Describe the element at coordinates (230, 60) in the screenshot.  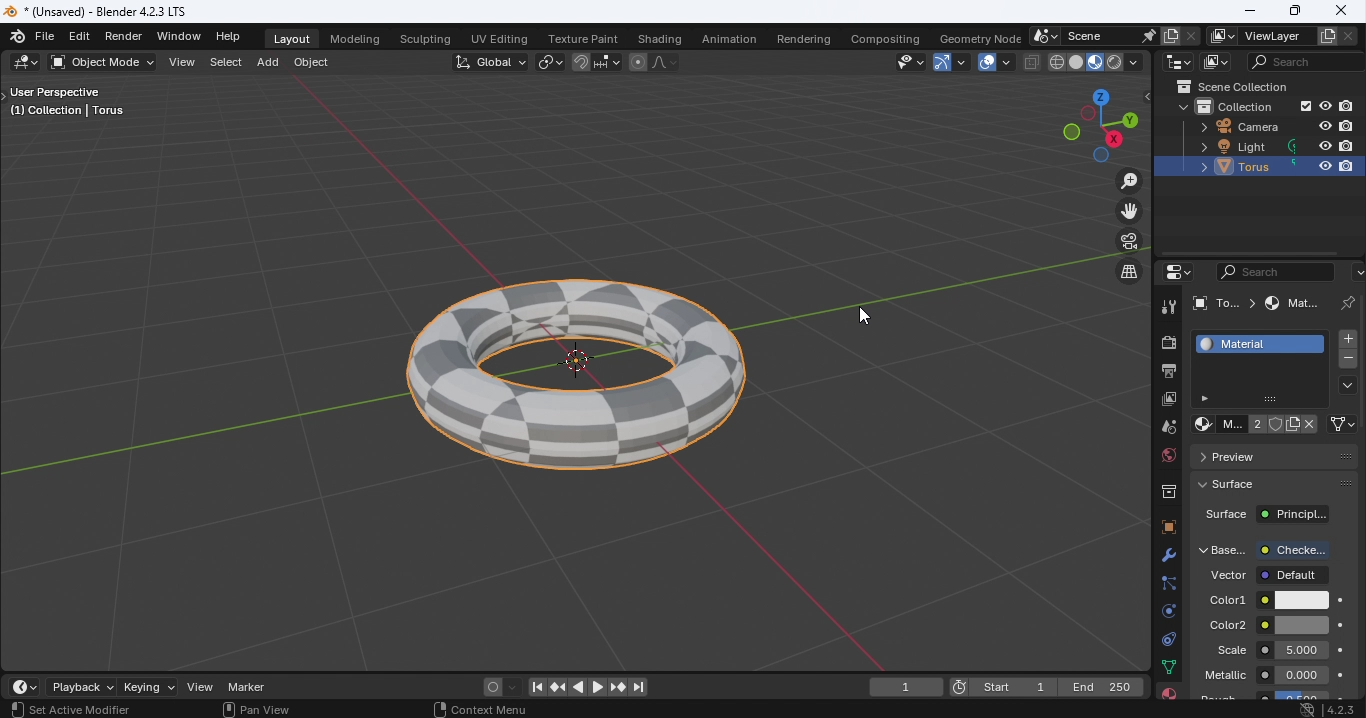
I see `Select` at that location.